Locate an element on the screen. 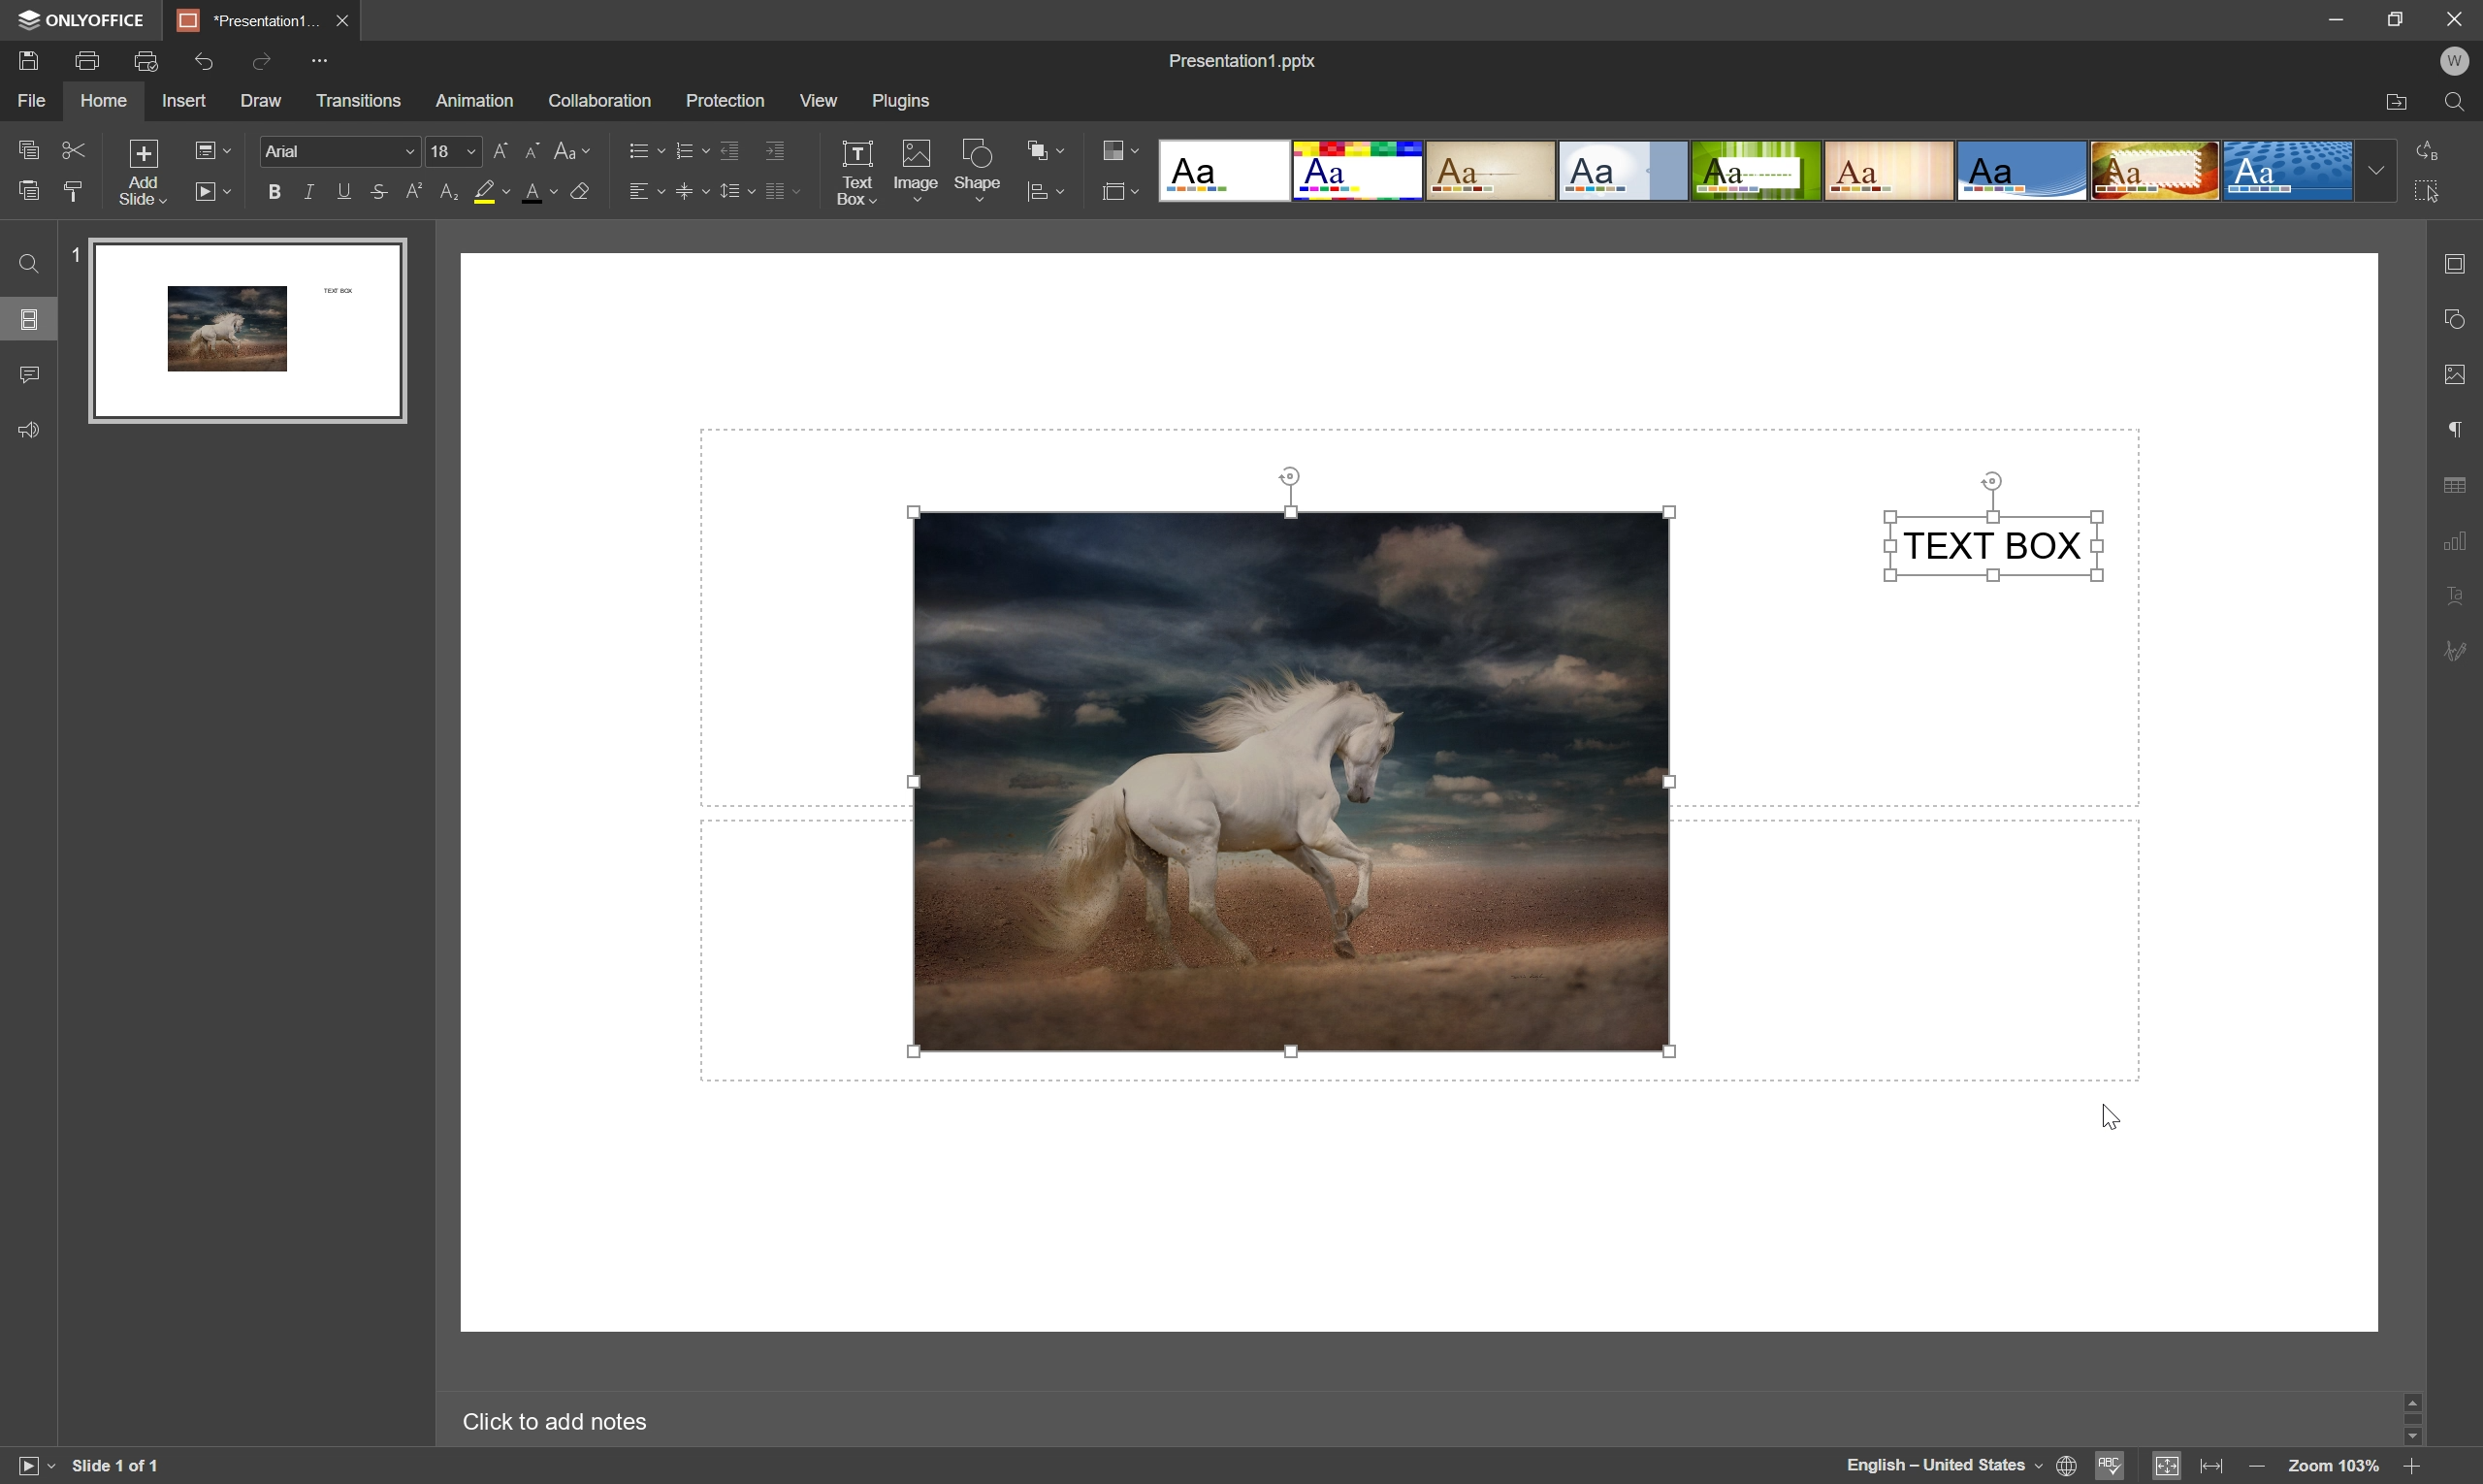  feedback & support is located at coordinates (28, 432).